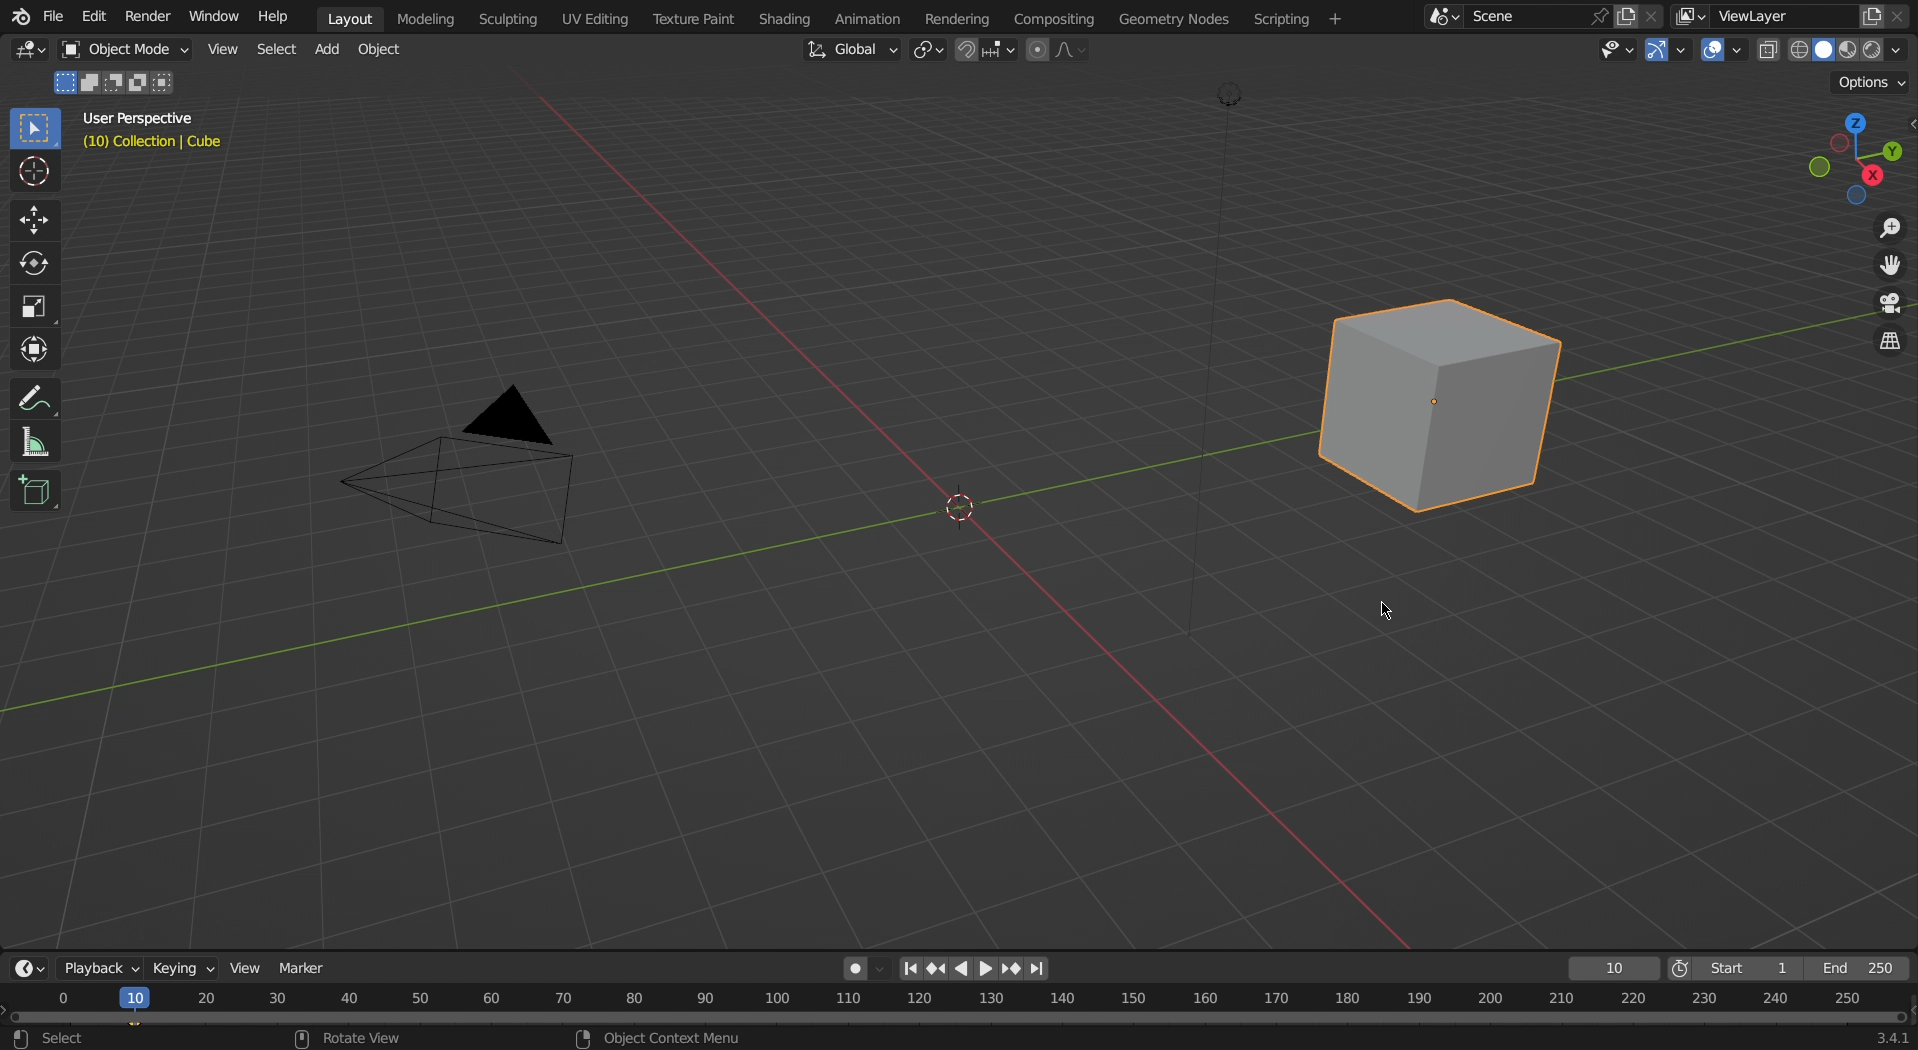 The image size is (1918, 1050). What do you see at coordinates (1835, 51) in the screenshot?
I see `Viewport Shading` at bounding box center [1835, 51].